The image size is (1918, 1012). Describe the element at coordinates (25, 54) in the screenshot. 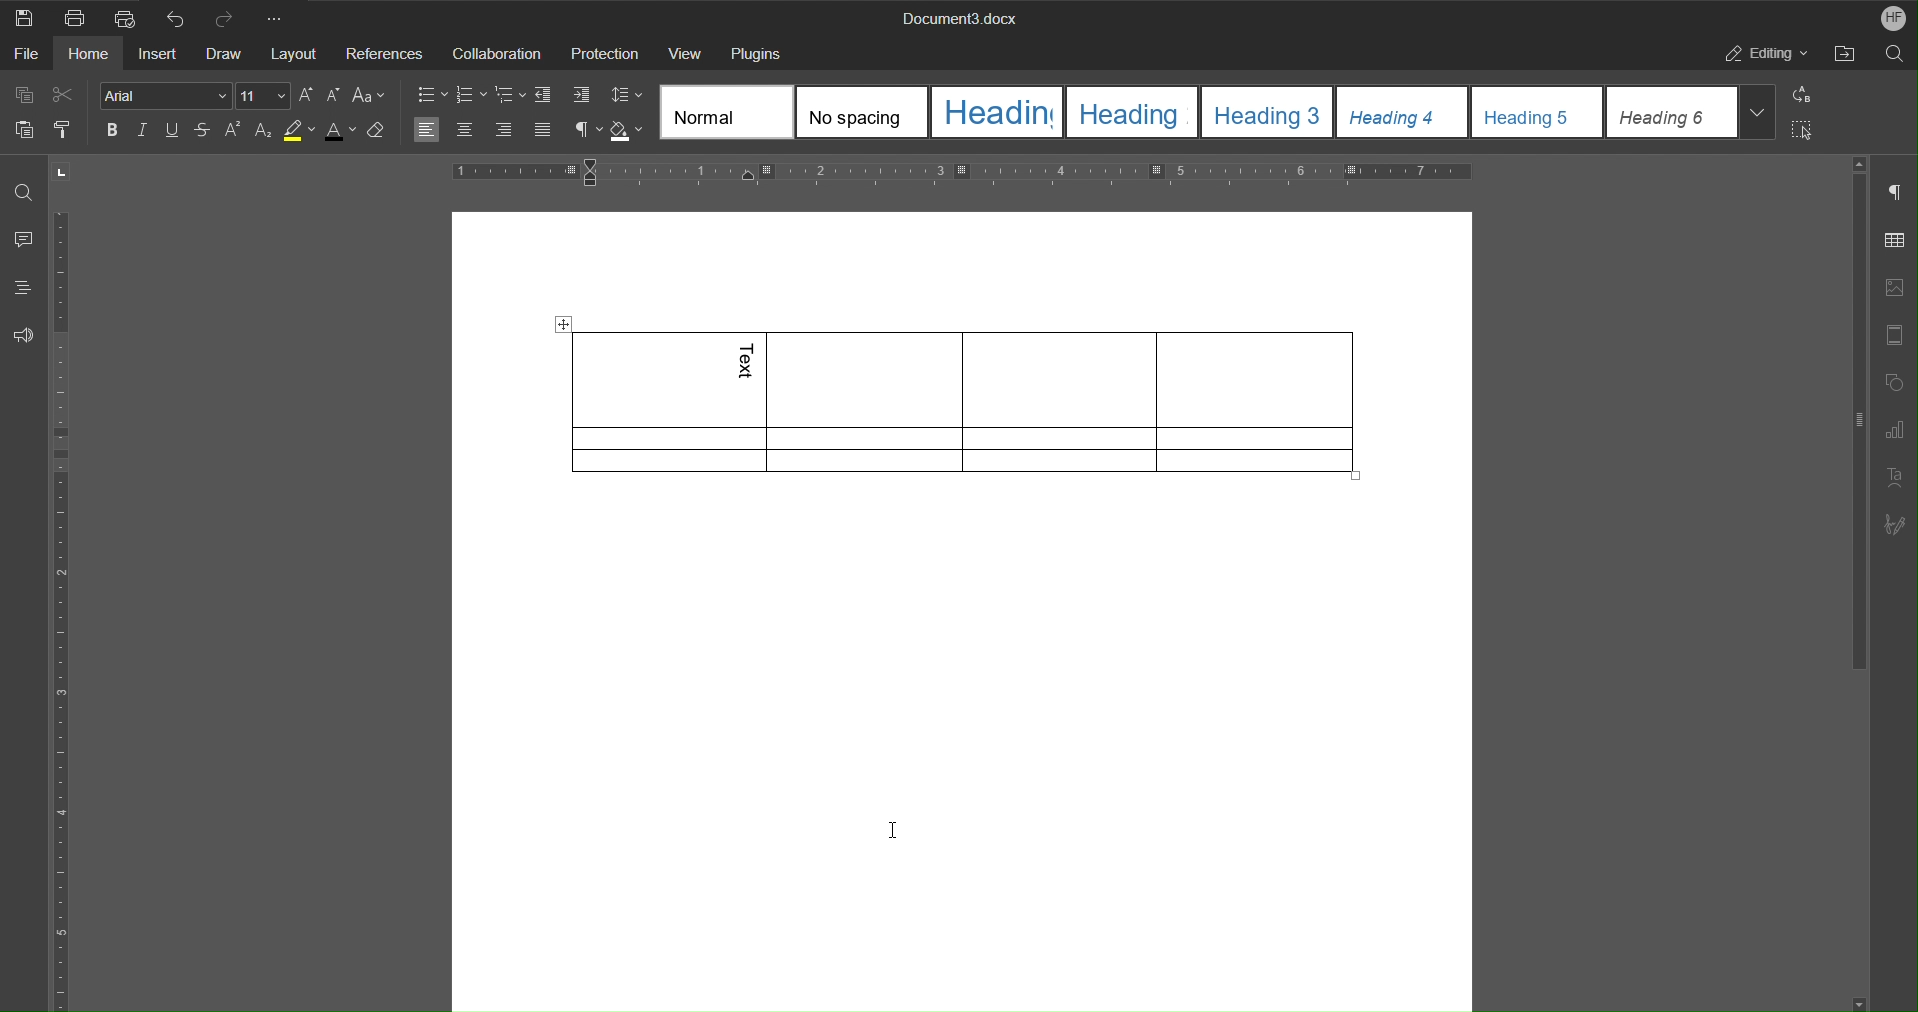

I see `File` at that location.